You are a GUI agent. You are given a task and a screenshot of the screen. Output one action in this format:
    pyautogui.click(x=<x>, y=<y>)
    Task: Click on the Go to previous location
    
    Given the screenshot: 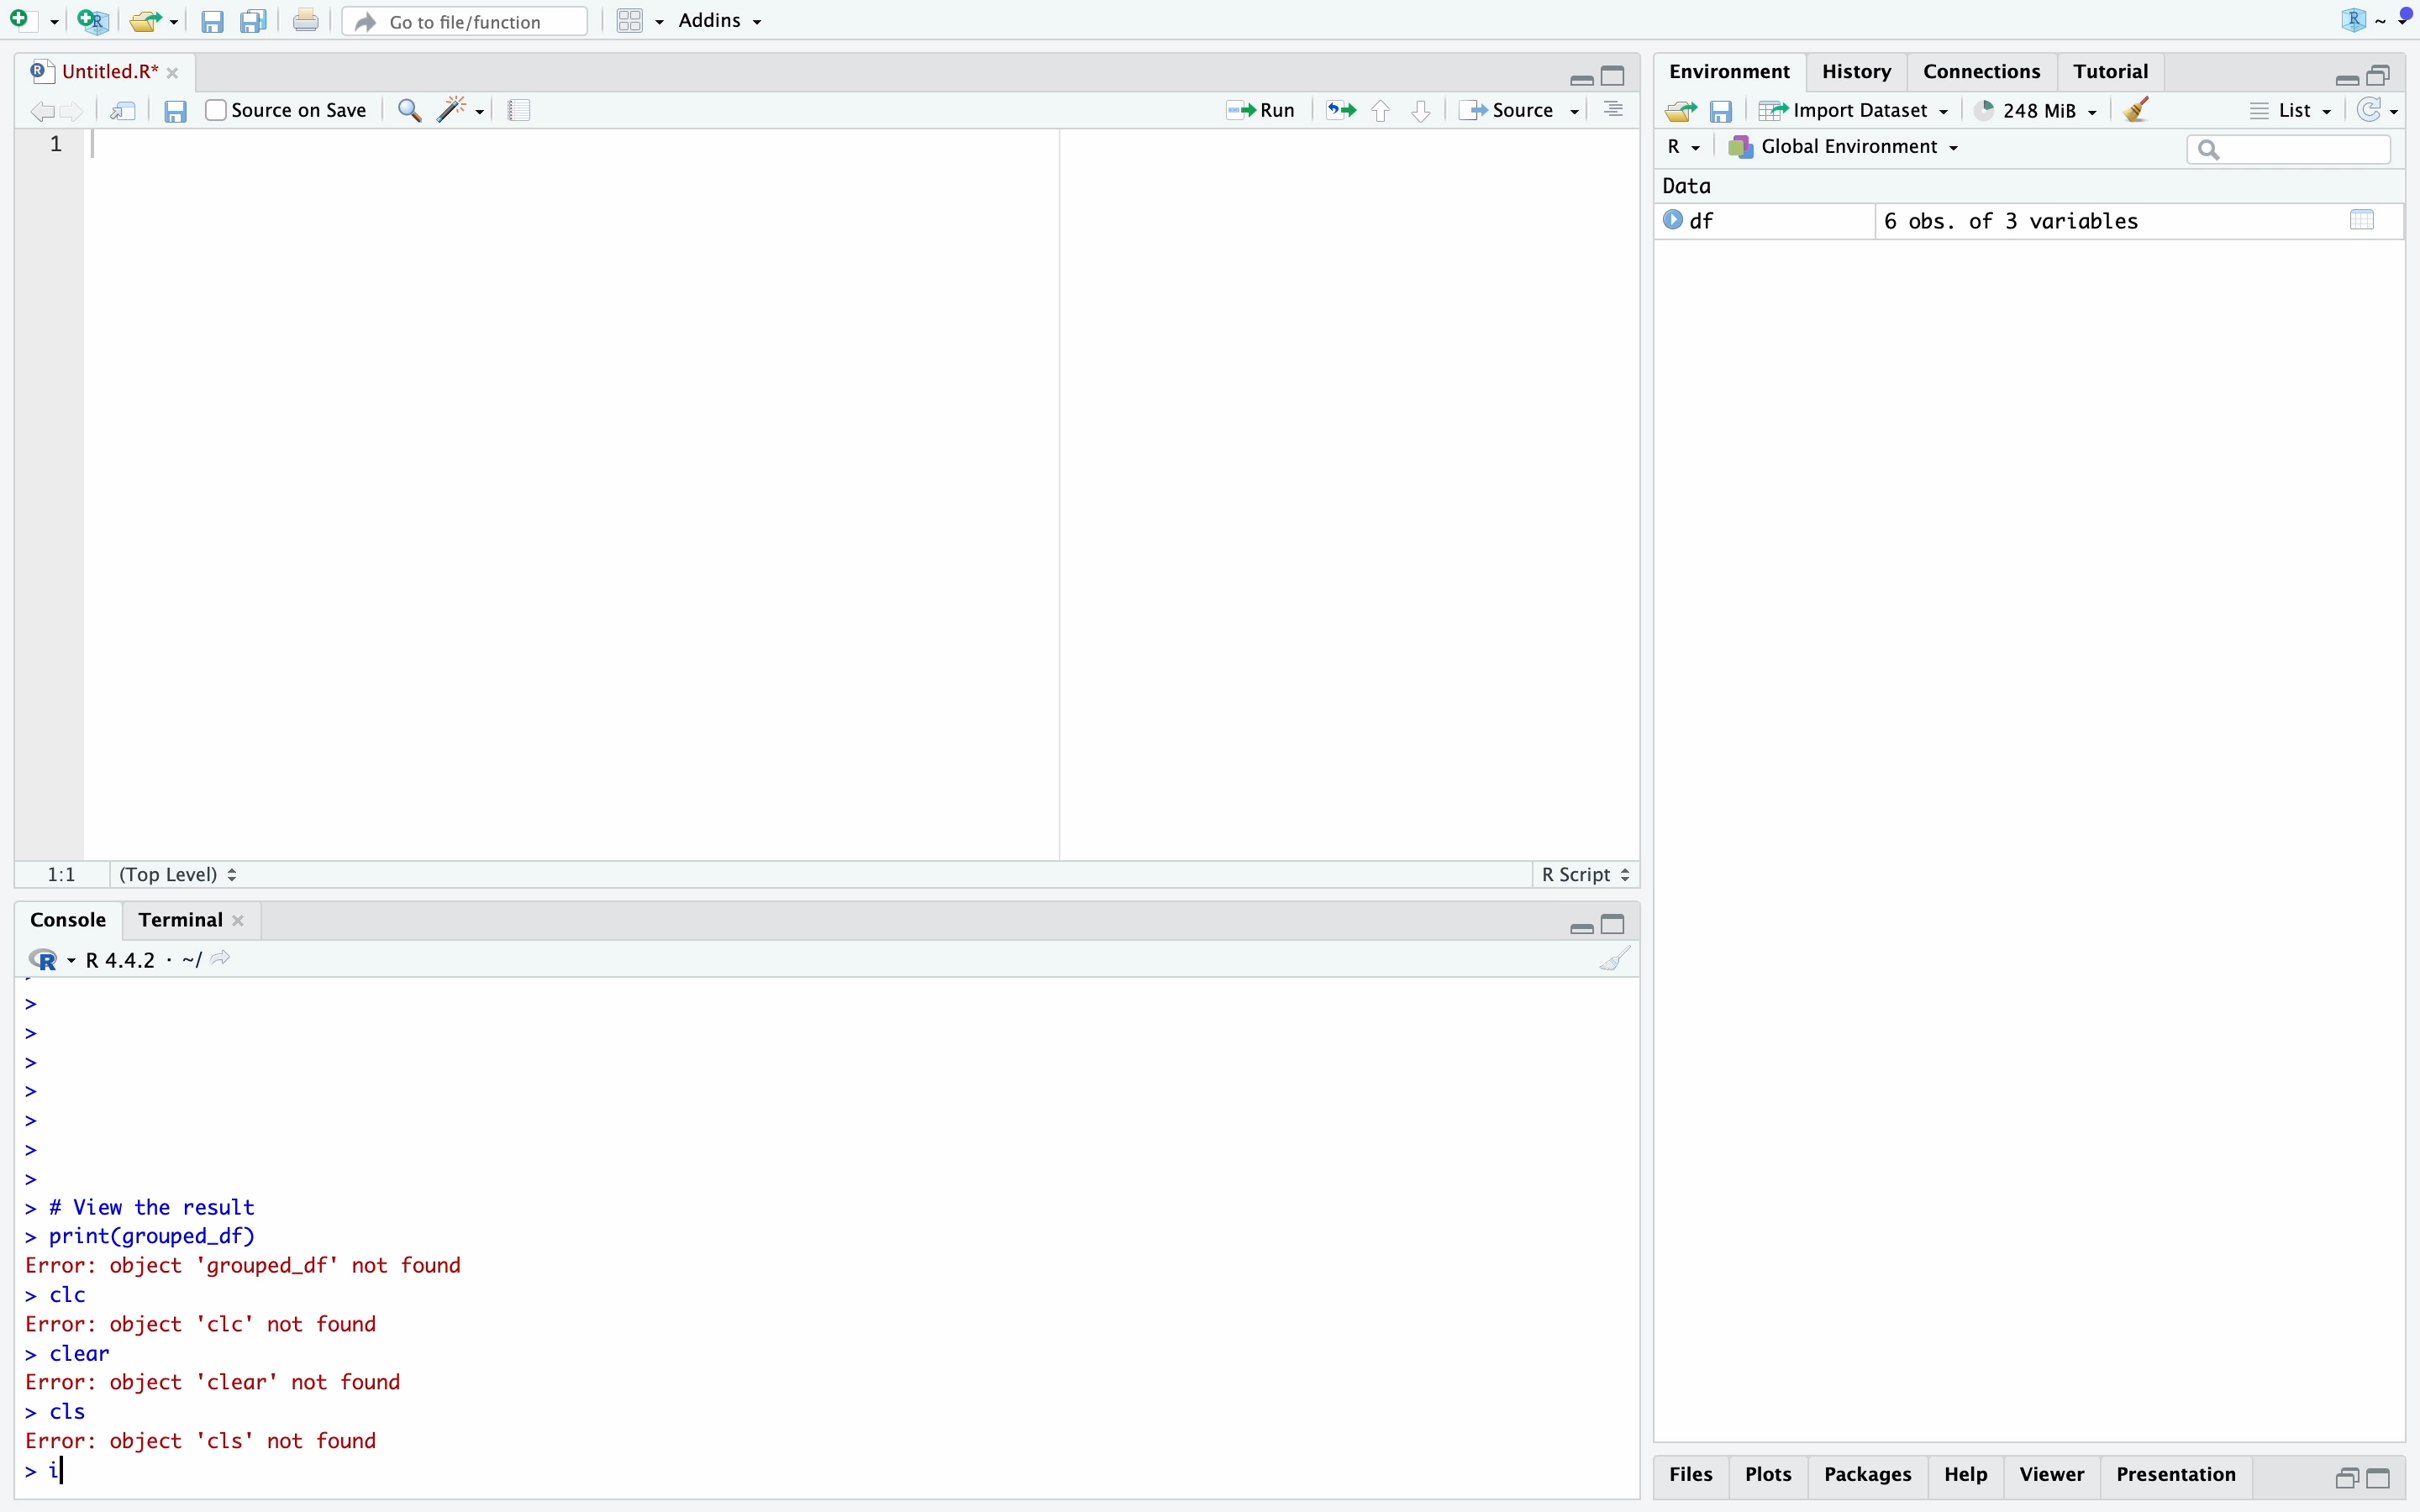 What is the action you would take?
    pyautogui.click(x=38, y=112)
    